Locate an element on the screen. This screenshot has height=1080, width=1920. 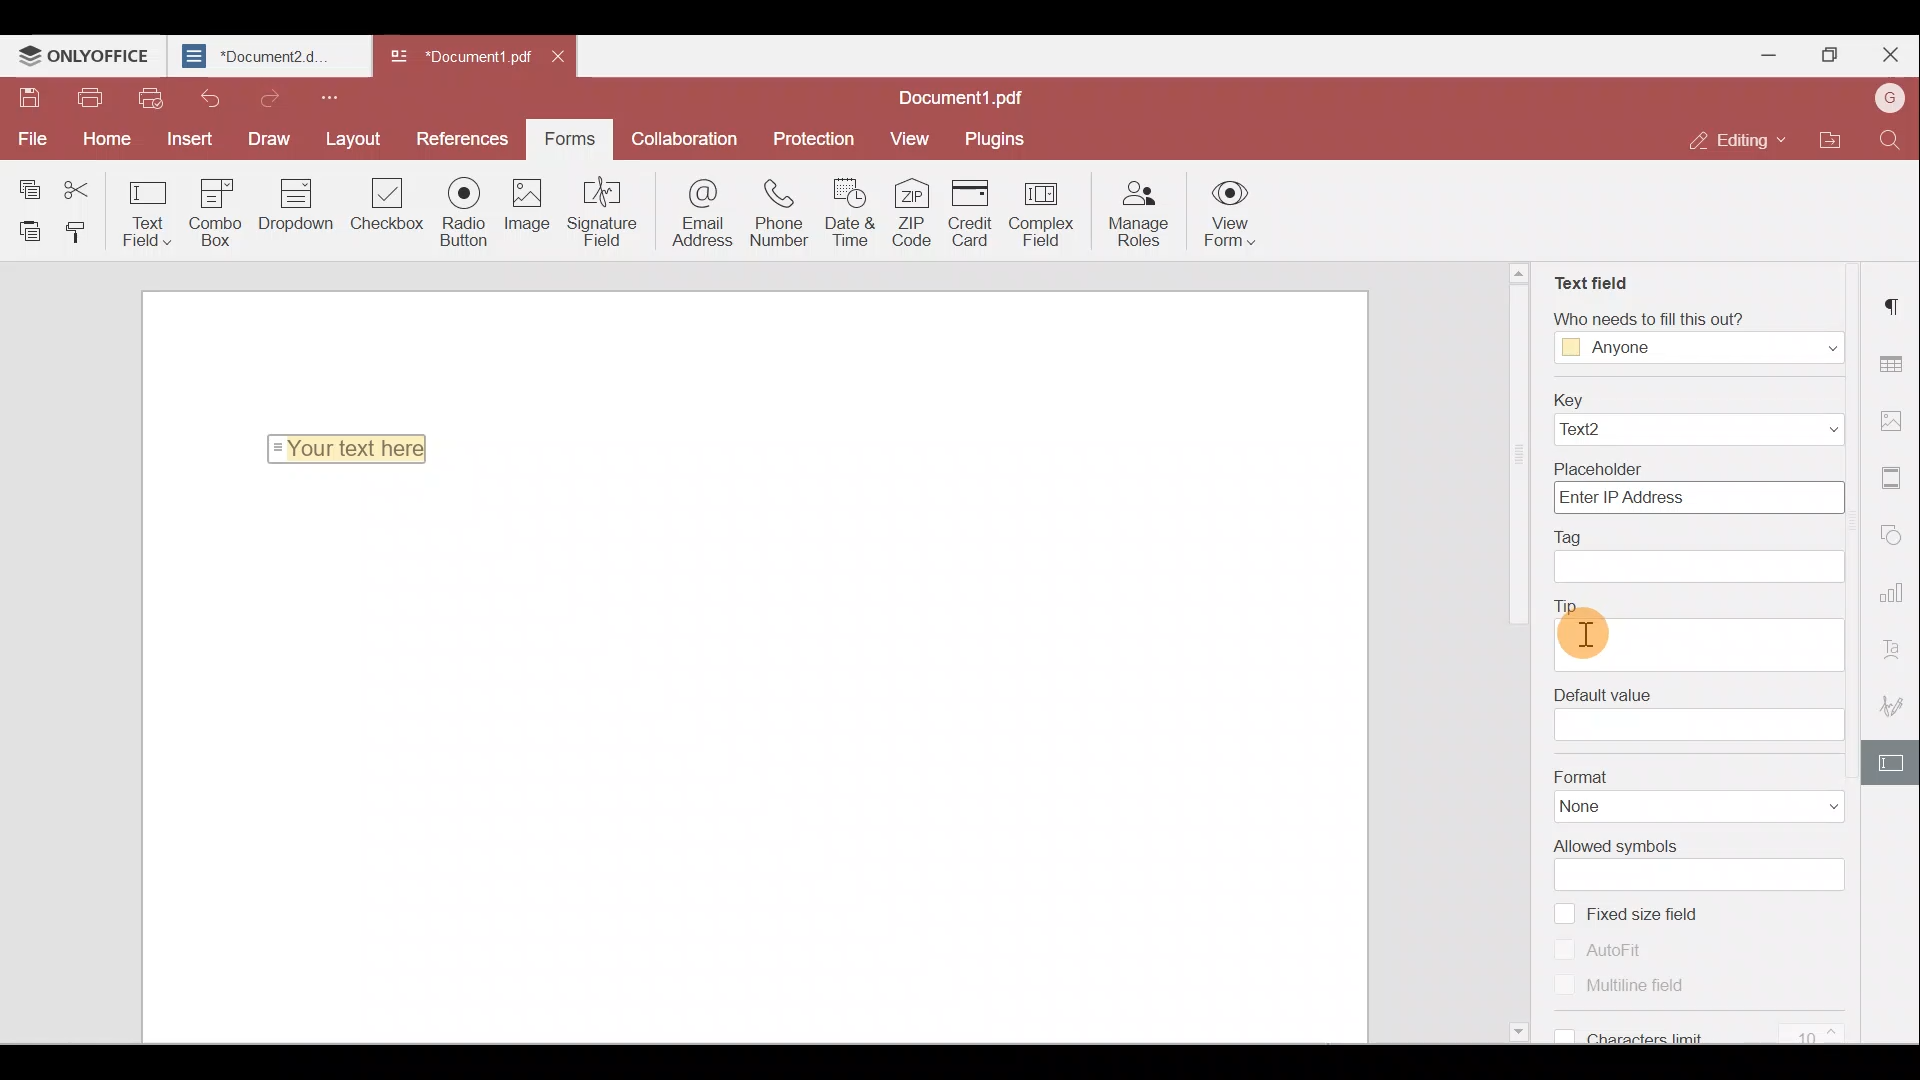
Form is located at coordinates (568, 136).